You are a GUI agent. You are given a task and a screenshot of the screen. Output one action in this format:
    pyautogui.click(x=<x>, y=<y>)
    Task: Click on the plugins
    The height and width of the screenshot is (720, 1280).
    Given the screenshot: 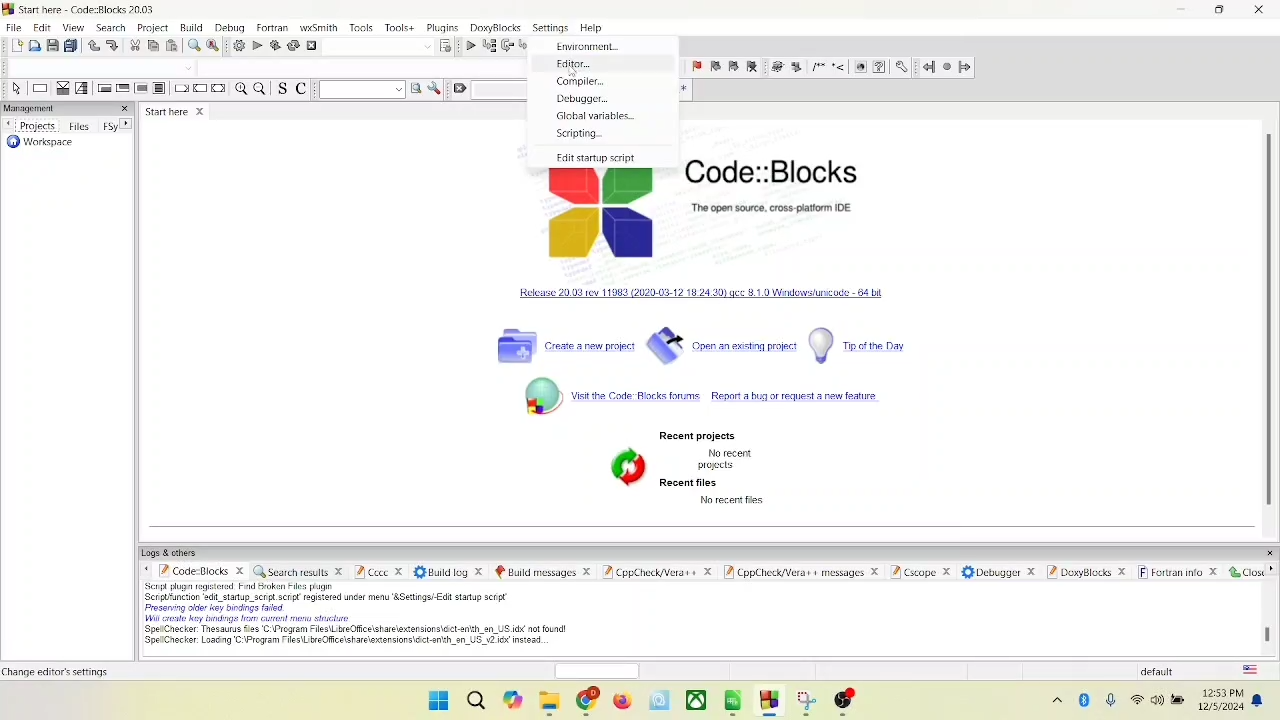 What is the action you would take?
    pyautogui.click(x=443, y=28)
    